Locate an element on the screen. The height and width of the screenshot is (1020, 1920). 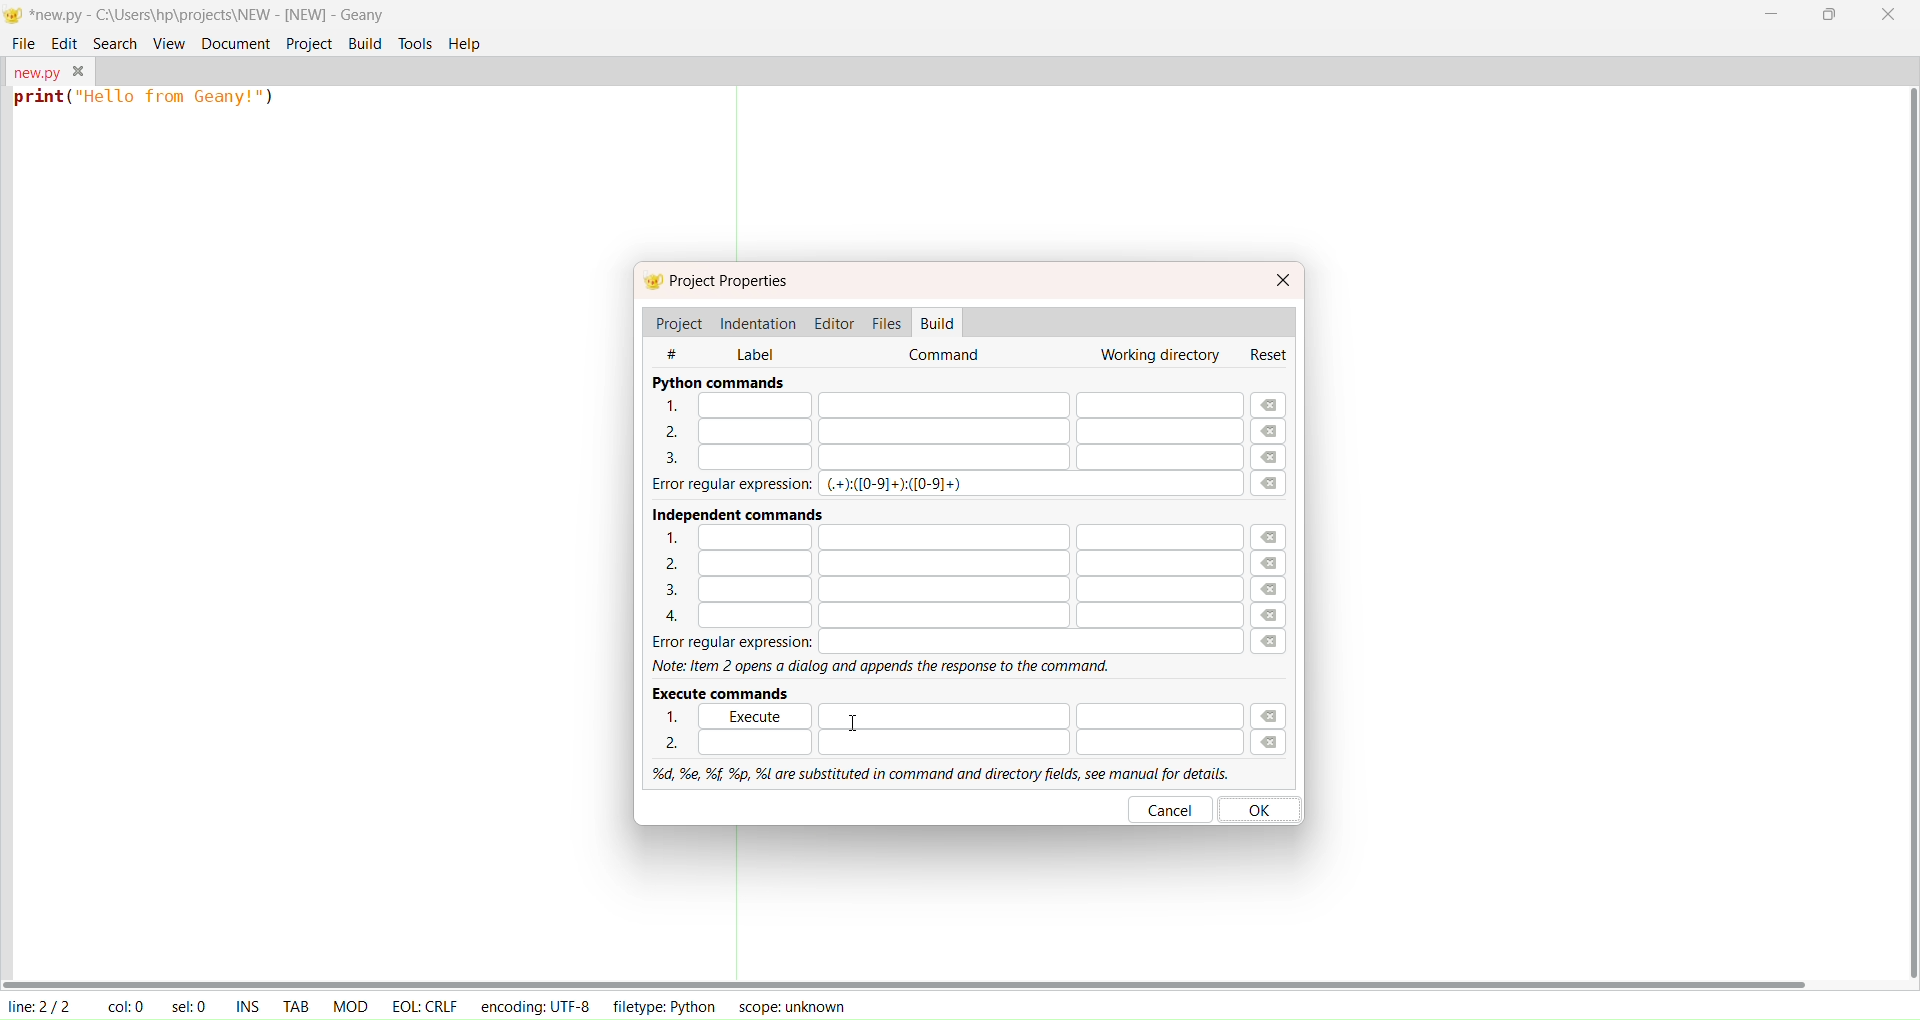
tools is located at coordinates (416, 44).